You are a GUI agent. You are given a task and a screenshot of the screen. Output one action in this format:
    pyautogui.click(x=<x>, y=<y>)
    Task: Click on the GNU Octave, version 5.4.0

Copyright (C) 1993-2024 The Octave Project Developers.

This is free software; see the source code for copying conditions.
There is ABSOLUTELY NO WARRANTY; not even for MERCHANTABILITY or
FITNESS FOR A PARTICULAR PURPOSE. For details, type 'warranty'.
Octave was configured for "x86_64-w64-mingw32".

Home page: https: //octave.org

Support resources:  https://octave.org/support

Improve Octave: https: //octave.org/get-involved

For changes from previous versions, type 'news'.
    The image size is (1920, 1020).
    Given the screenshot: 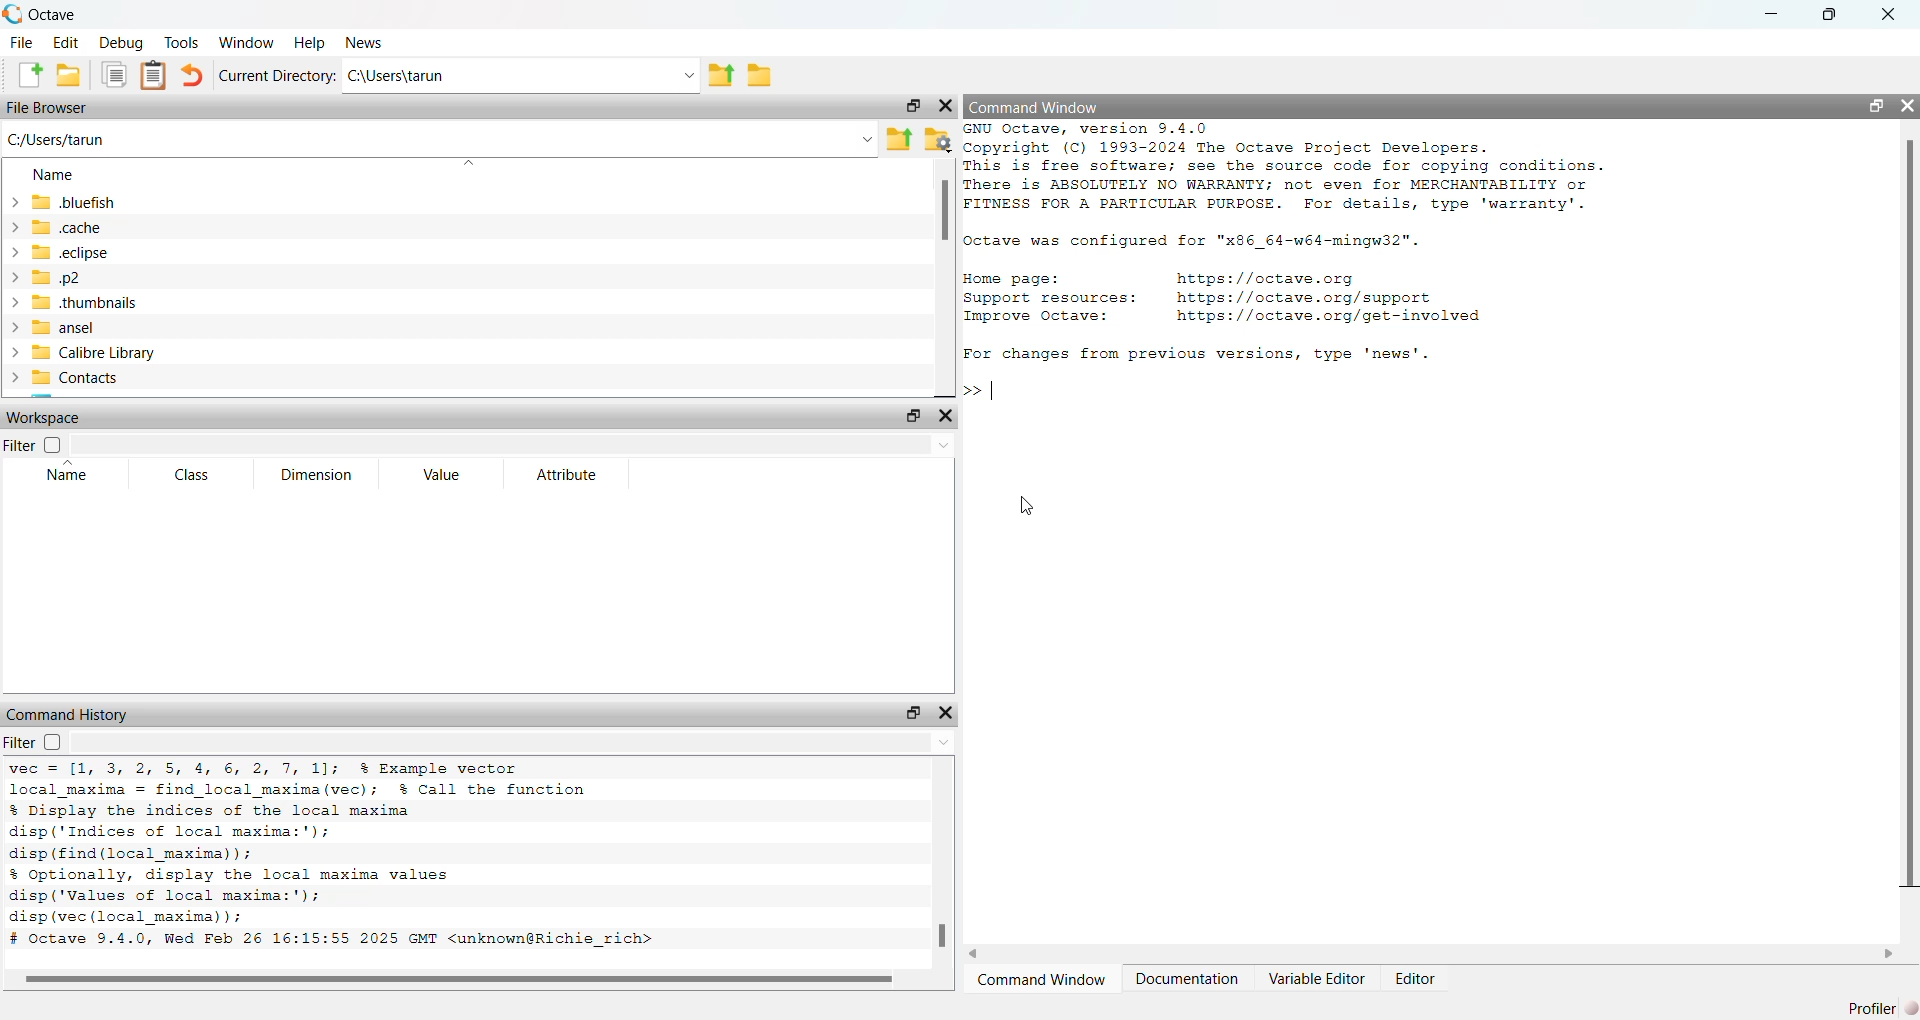 What is the action you would take?
    pyautogui.click(x=1287, y=246)
    